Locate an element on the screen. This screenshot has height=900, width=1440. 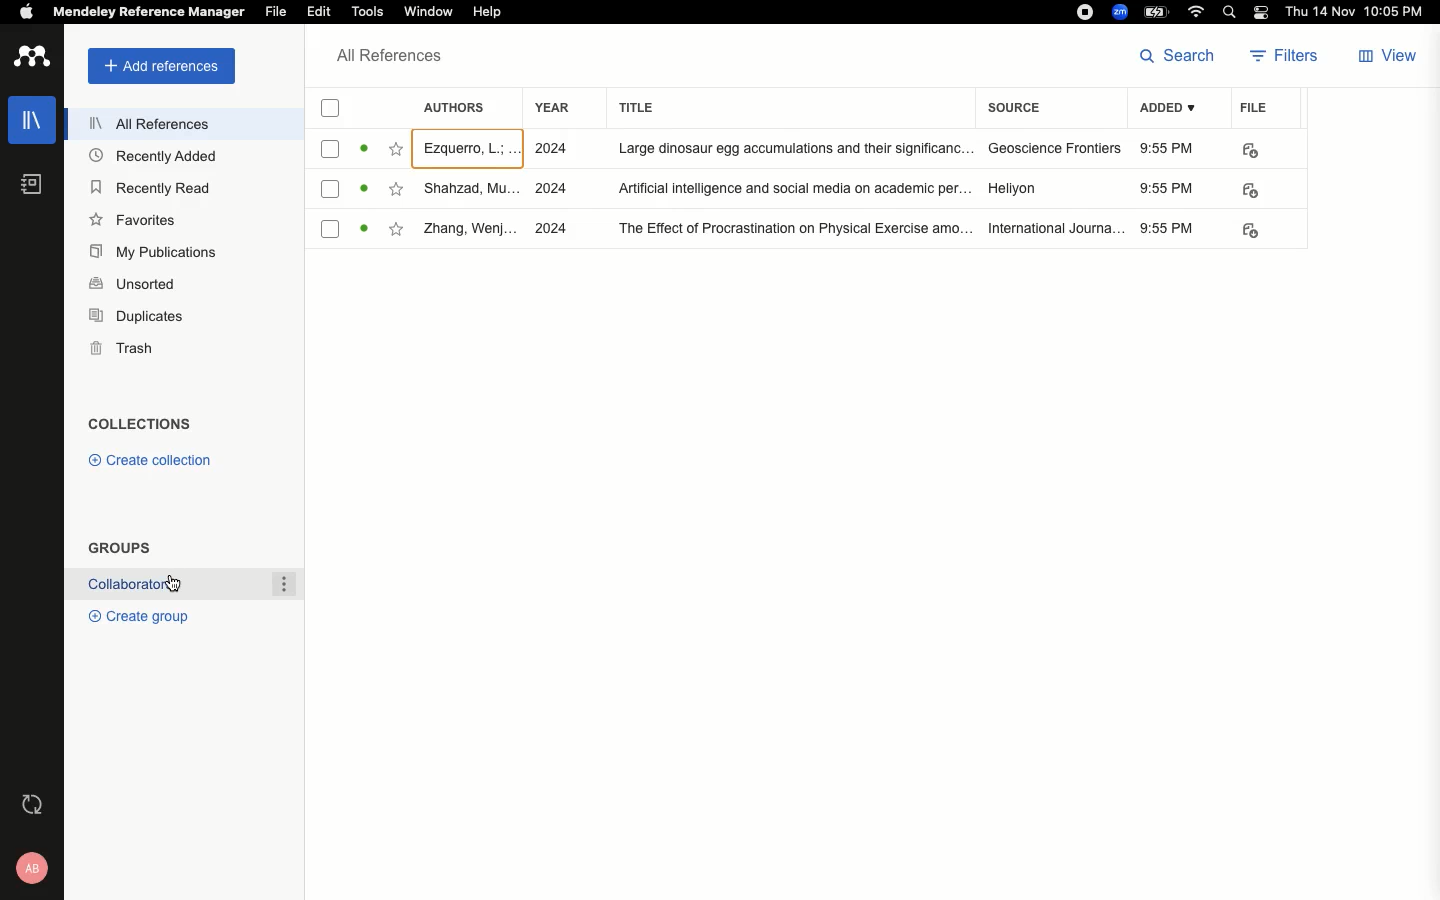
cursor is located at coordinates (173, 586).